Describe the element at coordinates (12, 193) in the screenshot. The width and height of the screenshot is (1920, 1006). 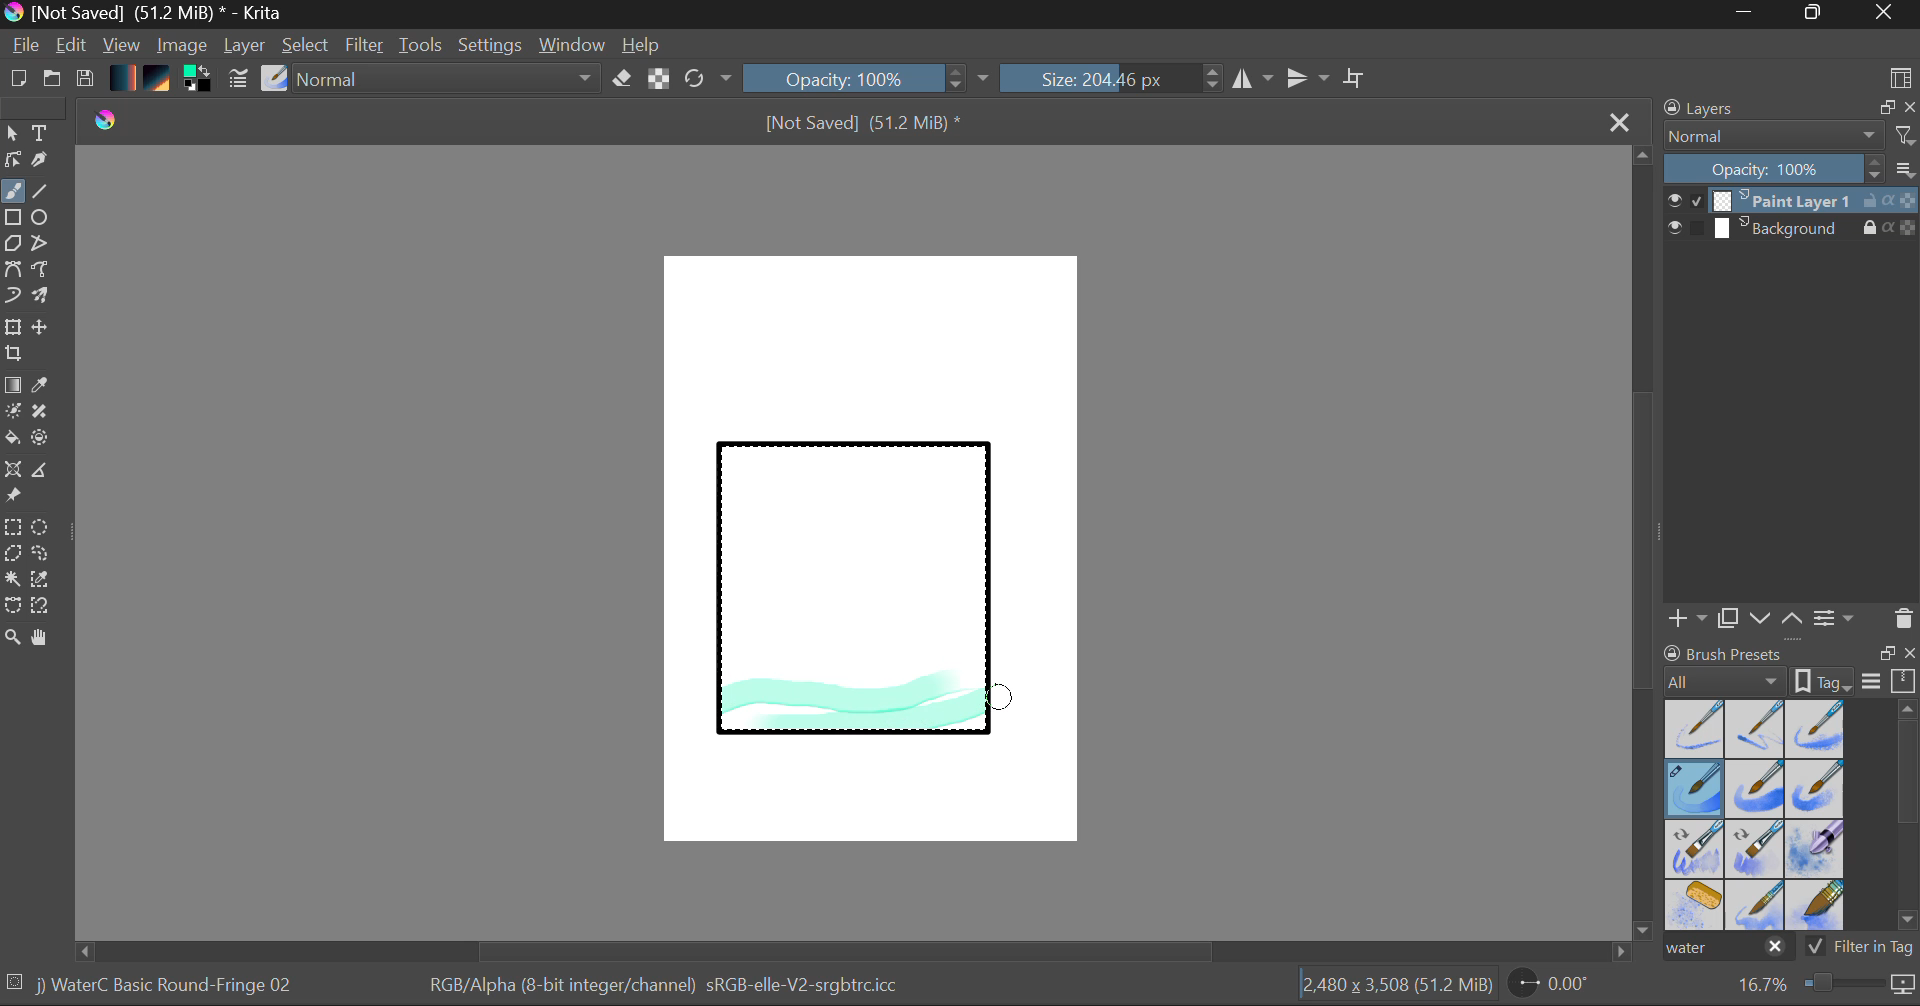
I see `Paintbrush` at that location.